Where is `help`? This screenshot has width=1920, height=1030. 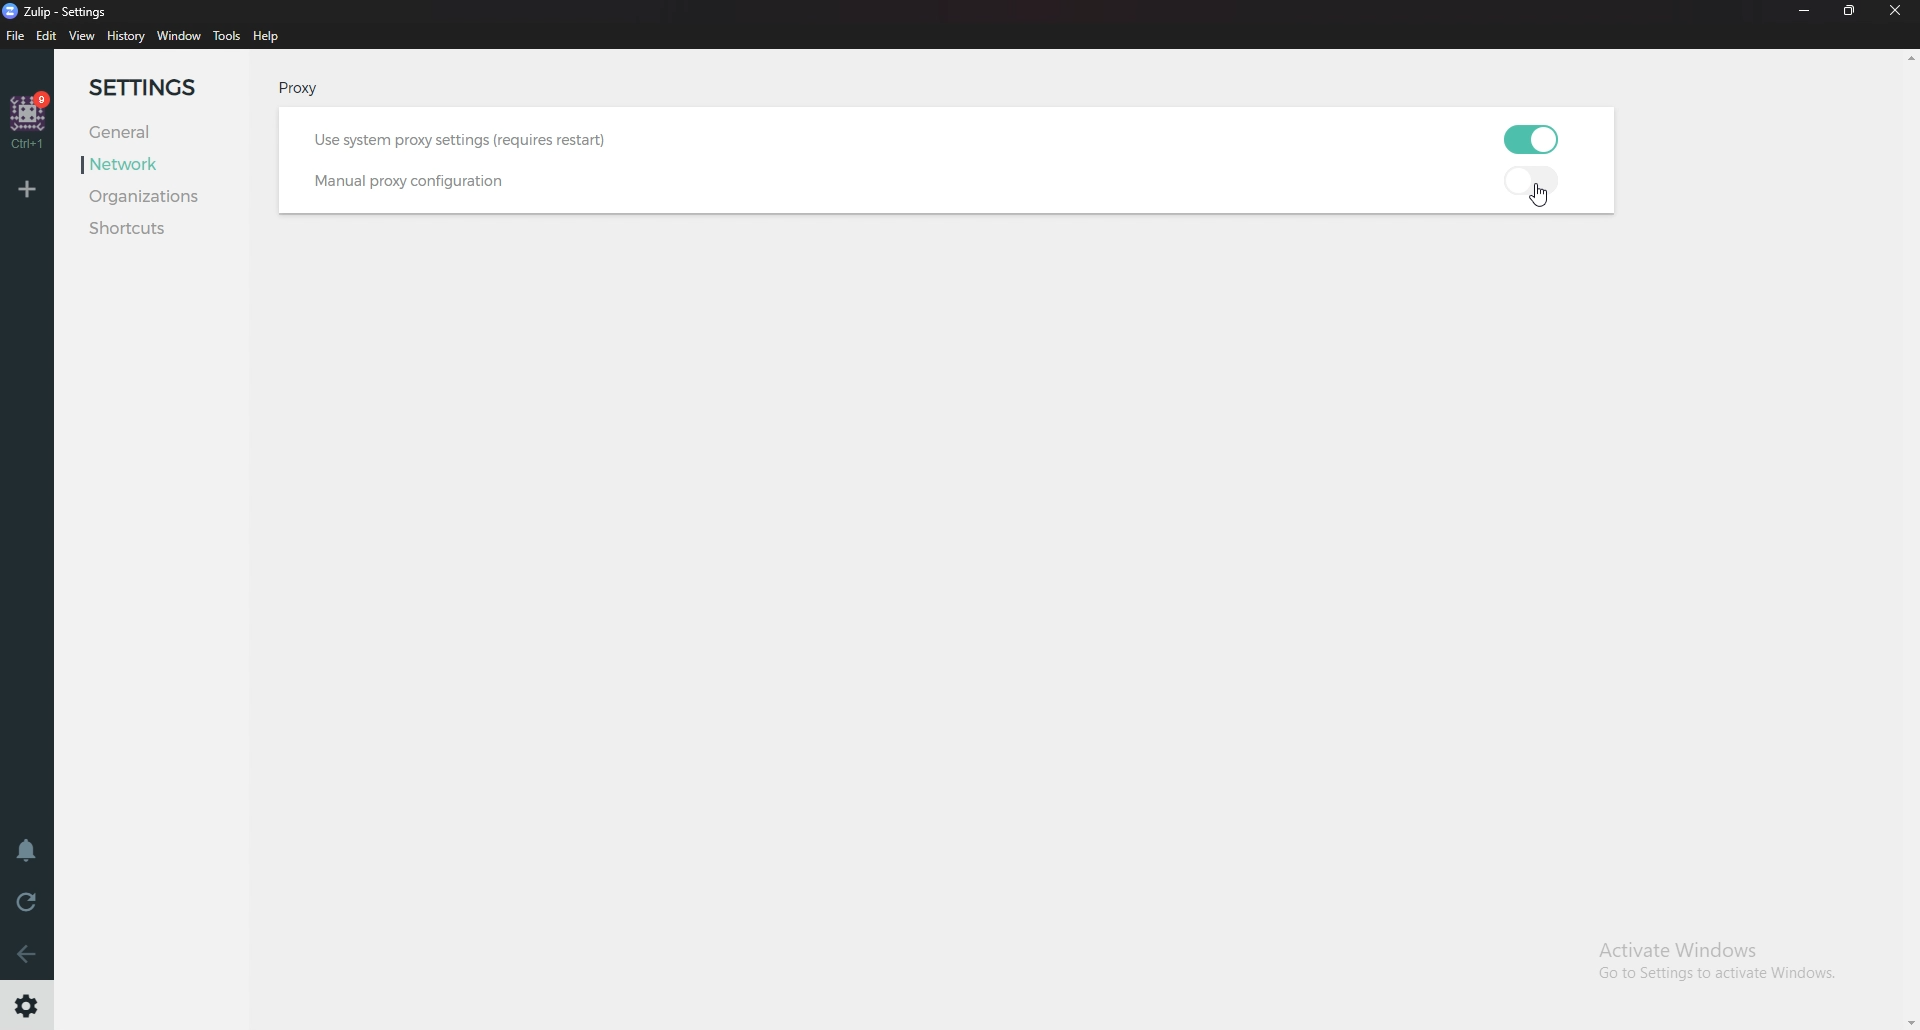 help is located at coordinates (266, 37).